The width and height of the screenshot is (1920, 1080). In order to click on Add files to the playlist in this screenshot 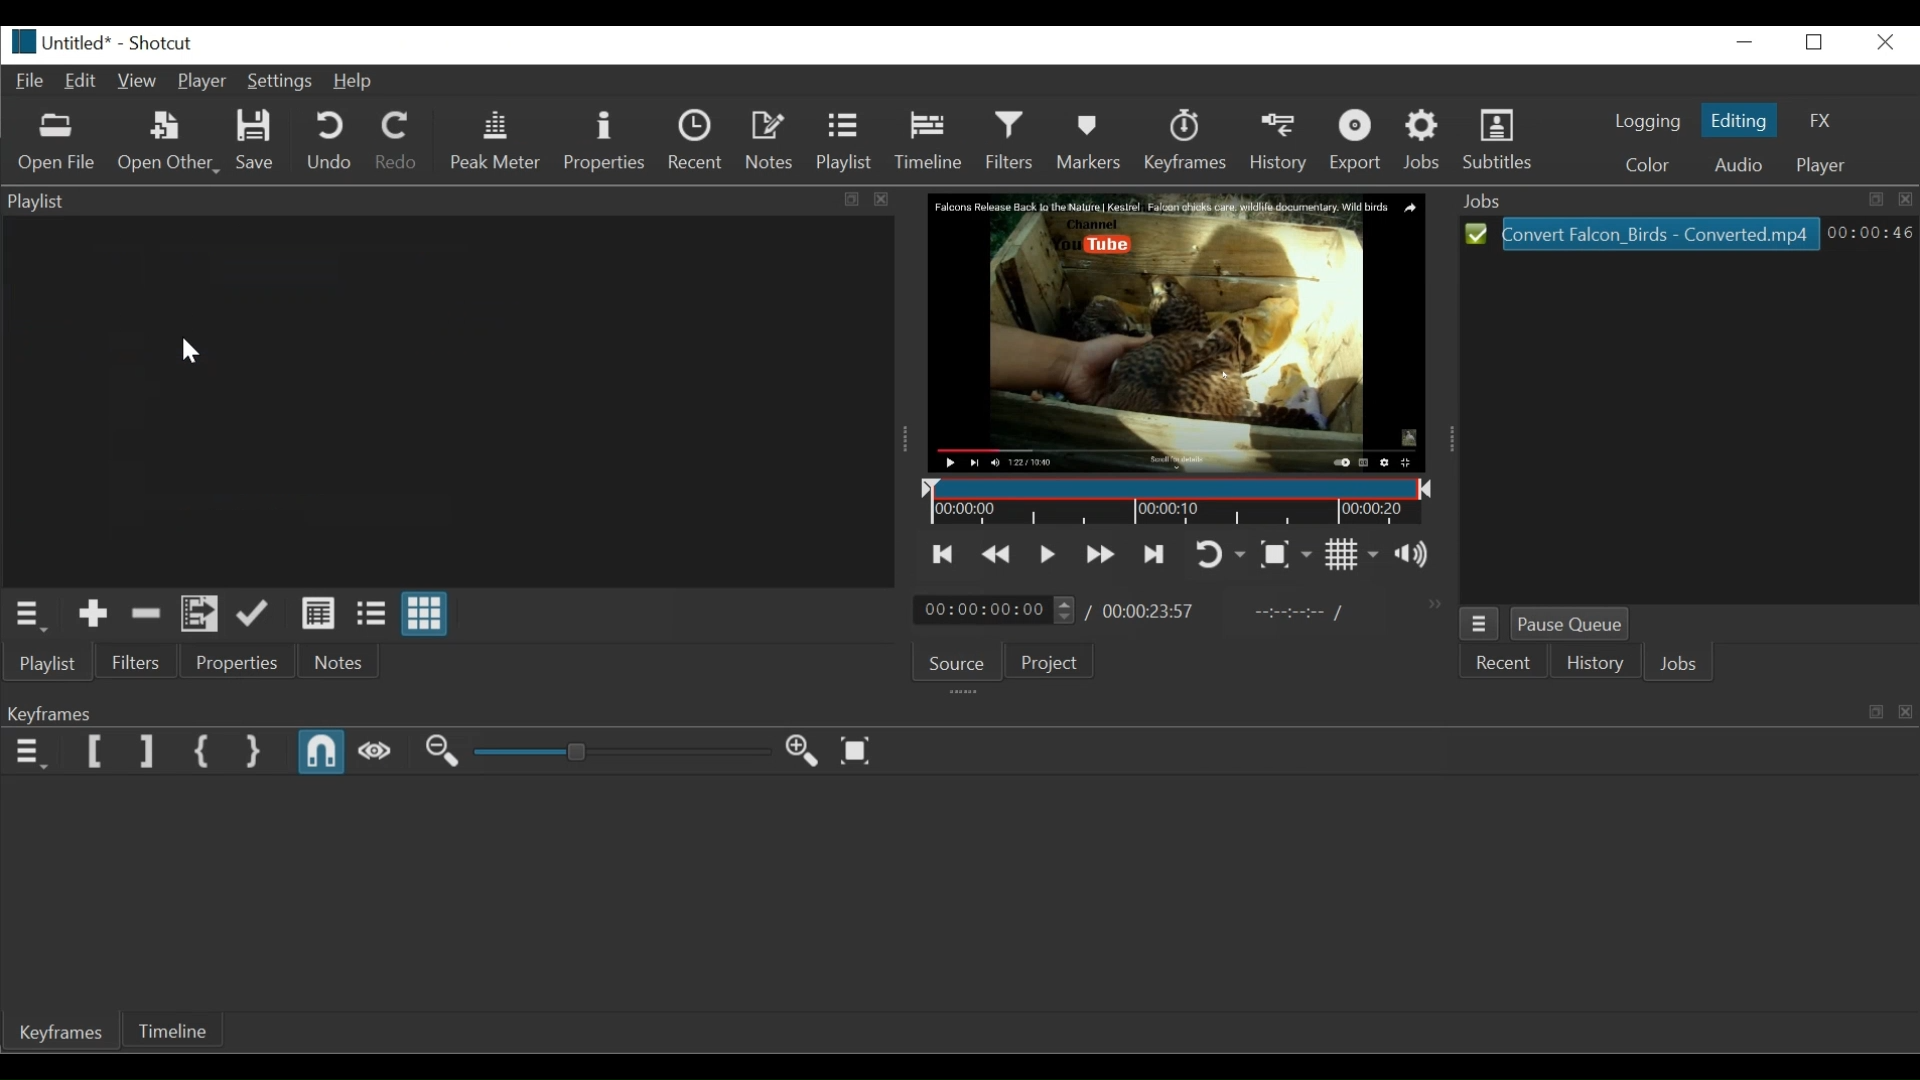, I will do `click(201, 616)`.